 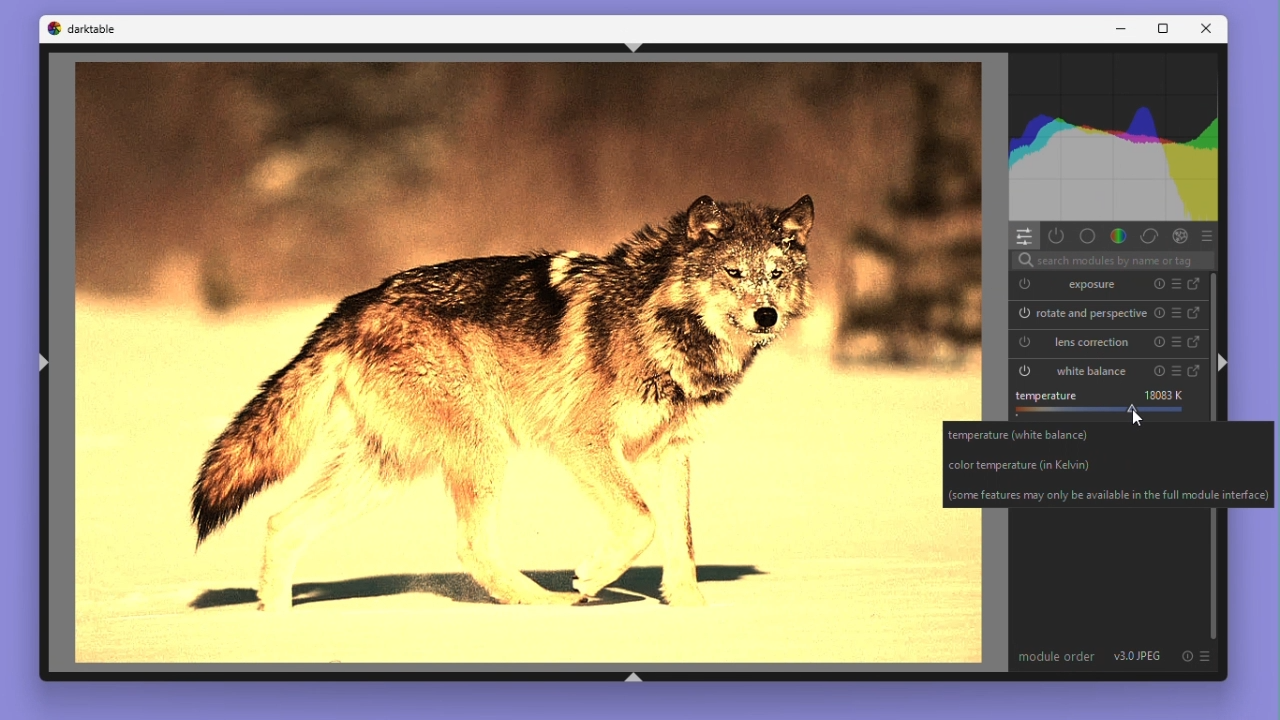 I want to click on White balance, so click(x=1075, y=369).